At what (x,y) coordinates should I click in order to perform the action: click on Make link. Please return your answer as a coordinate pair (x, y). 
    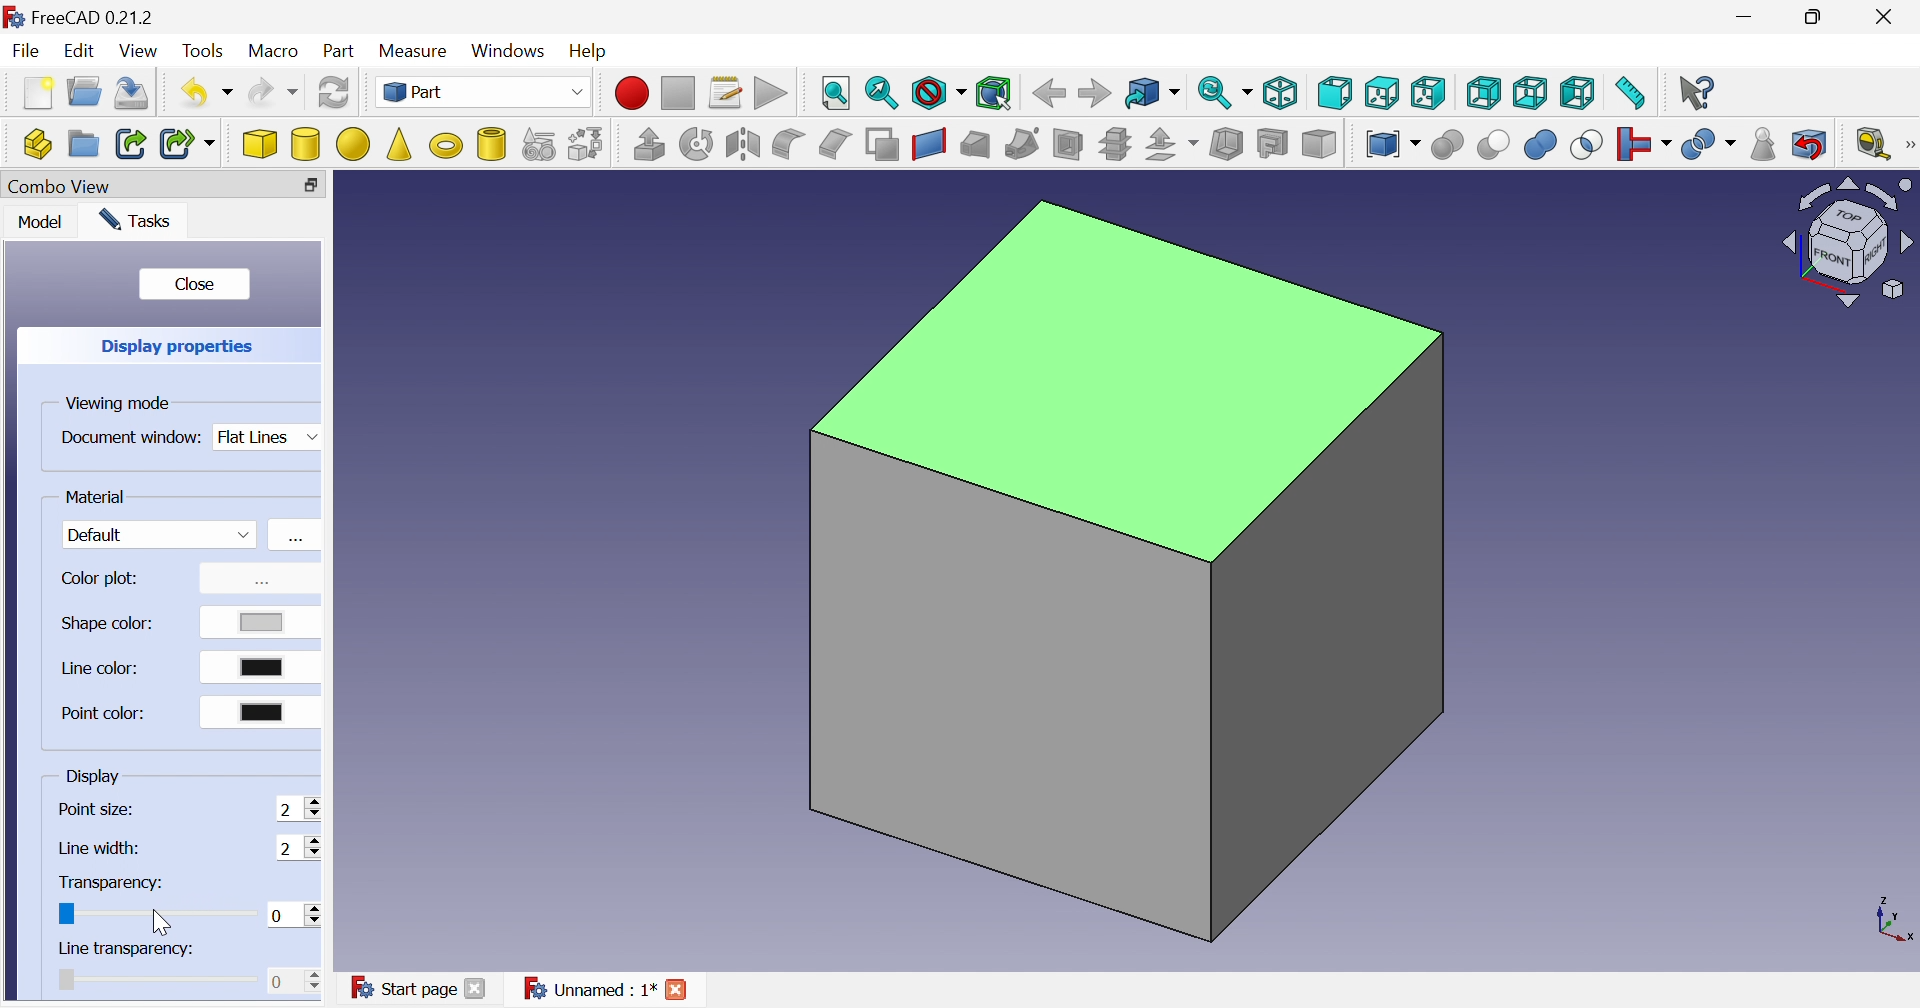
    Looking at the image, I should click on (127, 143).